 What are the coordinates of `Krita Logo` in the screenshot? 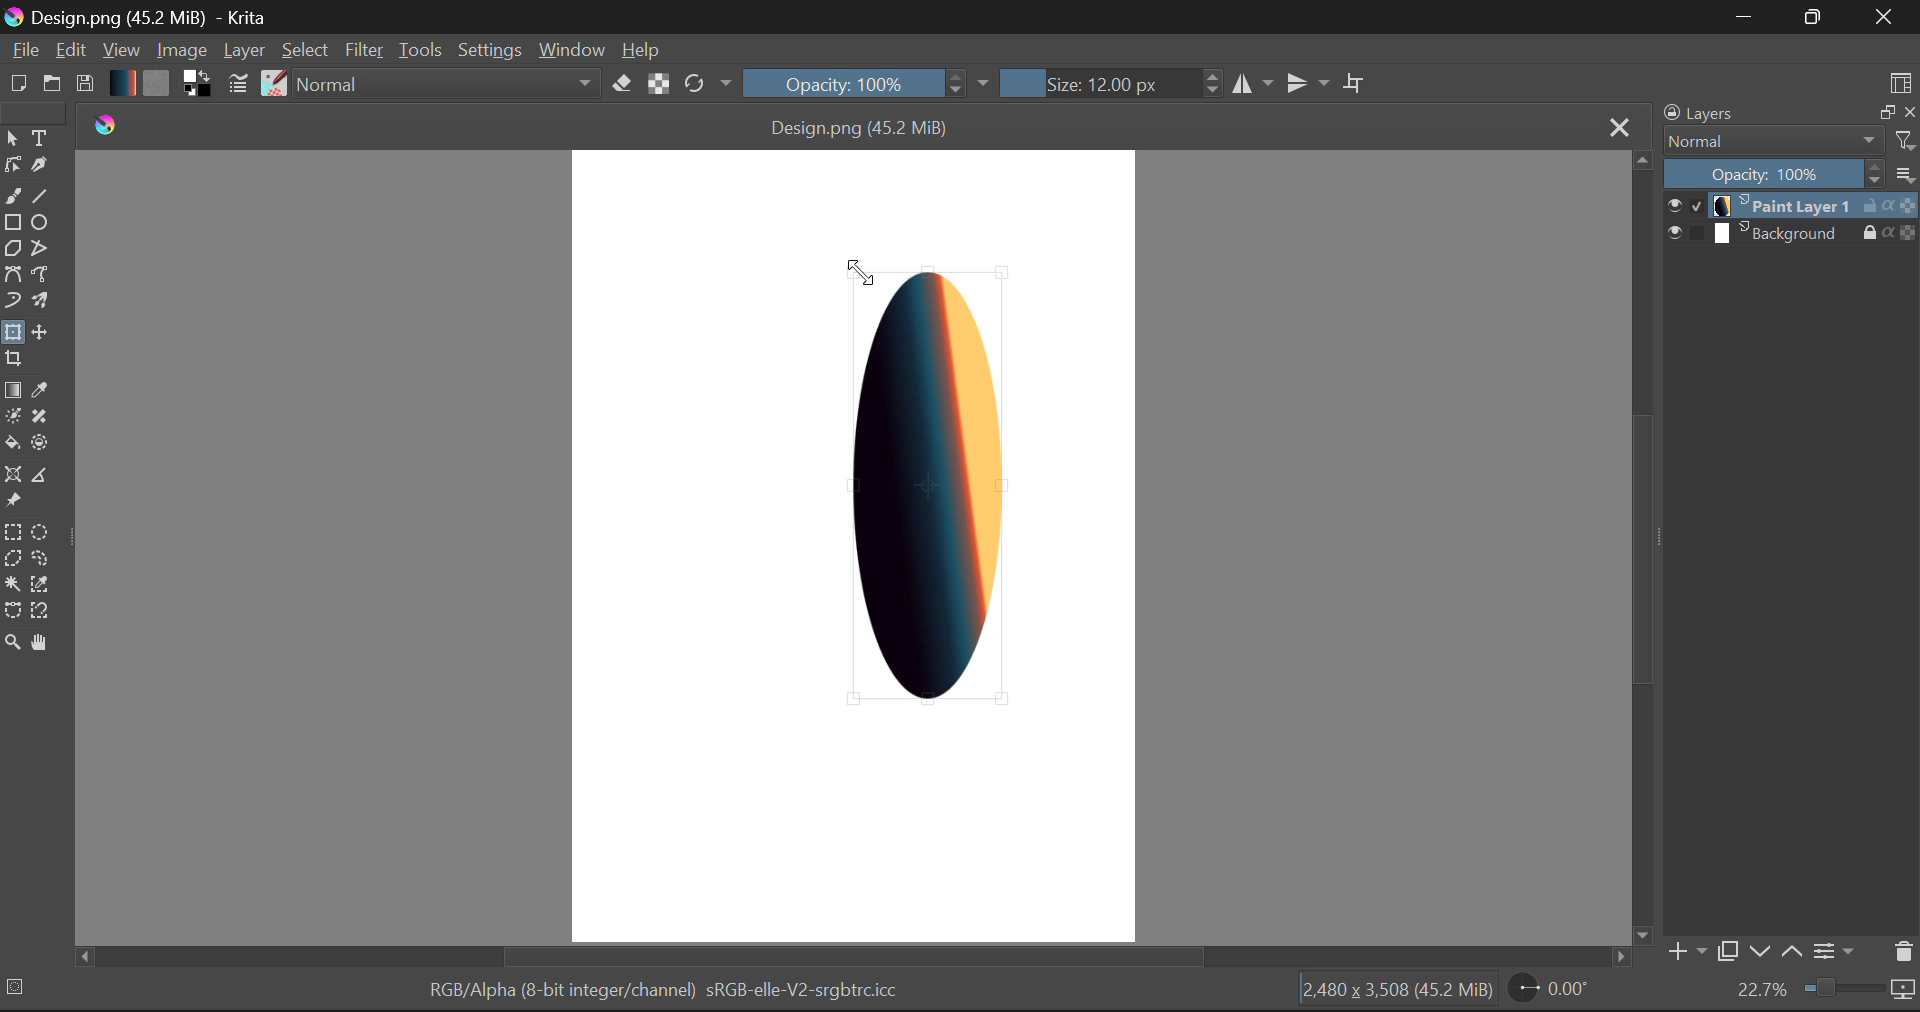 It's located at (103, 124).